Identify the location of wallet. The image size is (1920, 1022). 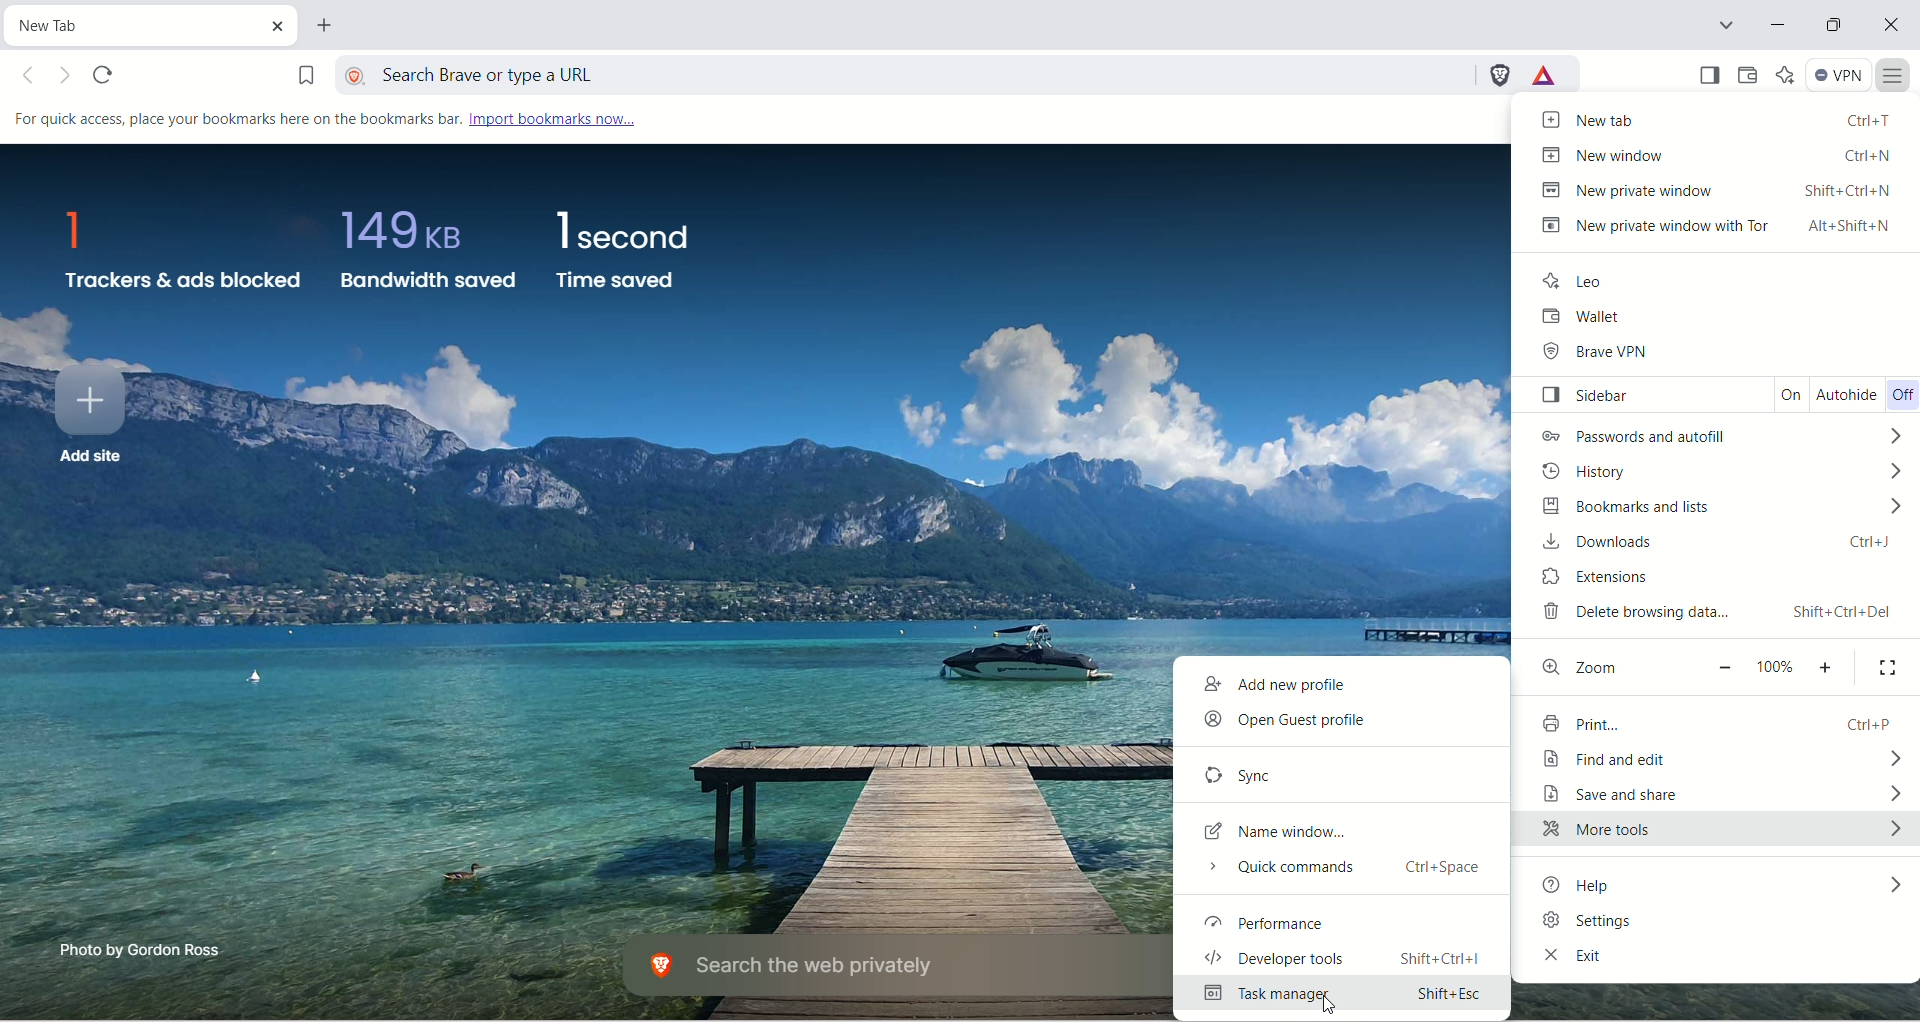
(1707, 317).